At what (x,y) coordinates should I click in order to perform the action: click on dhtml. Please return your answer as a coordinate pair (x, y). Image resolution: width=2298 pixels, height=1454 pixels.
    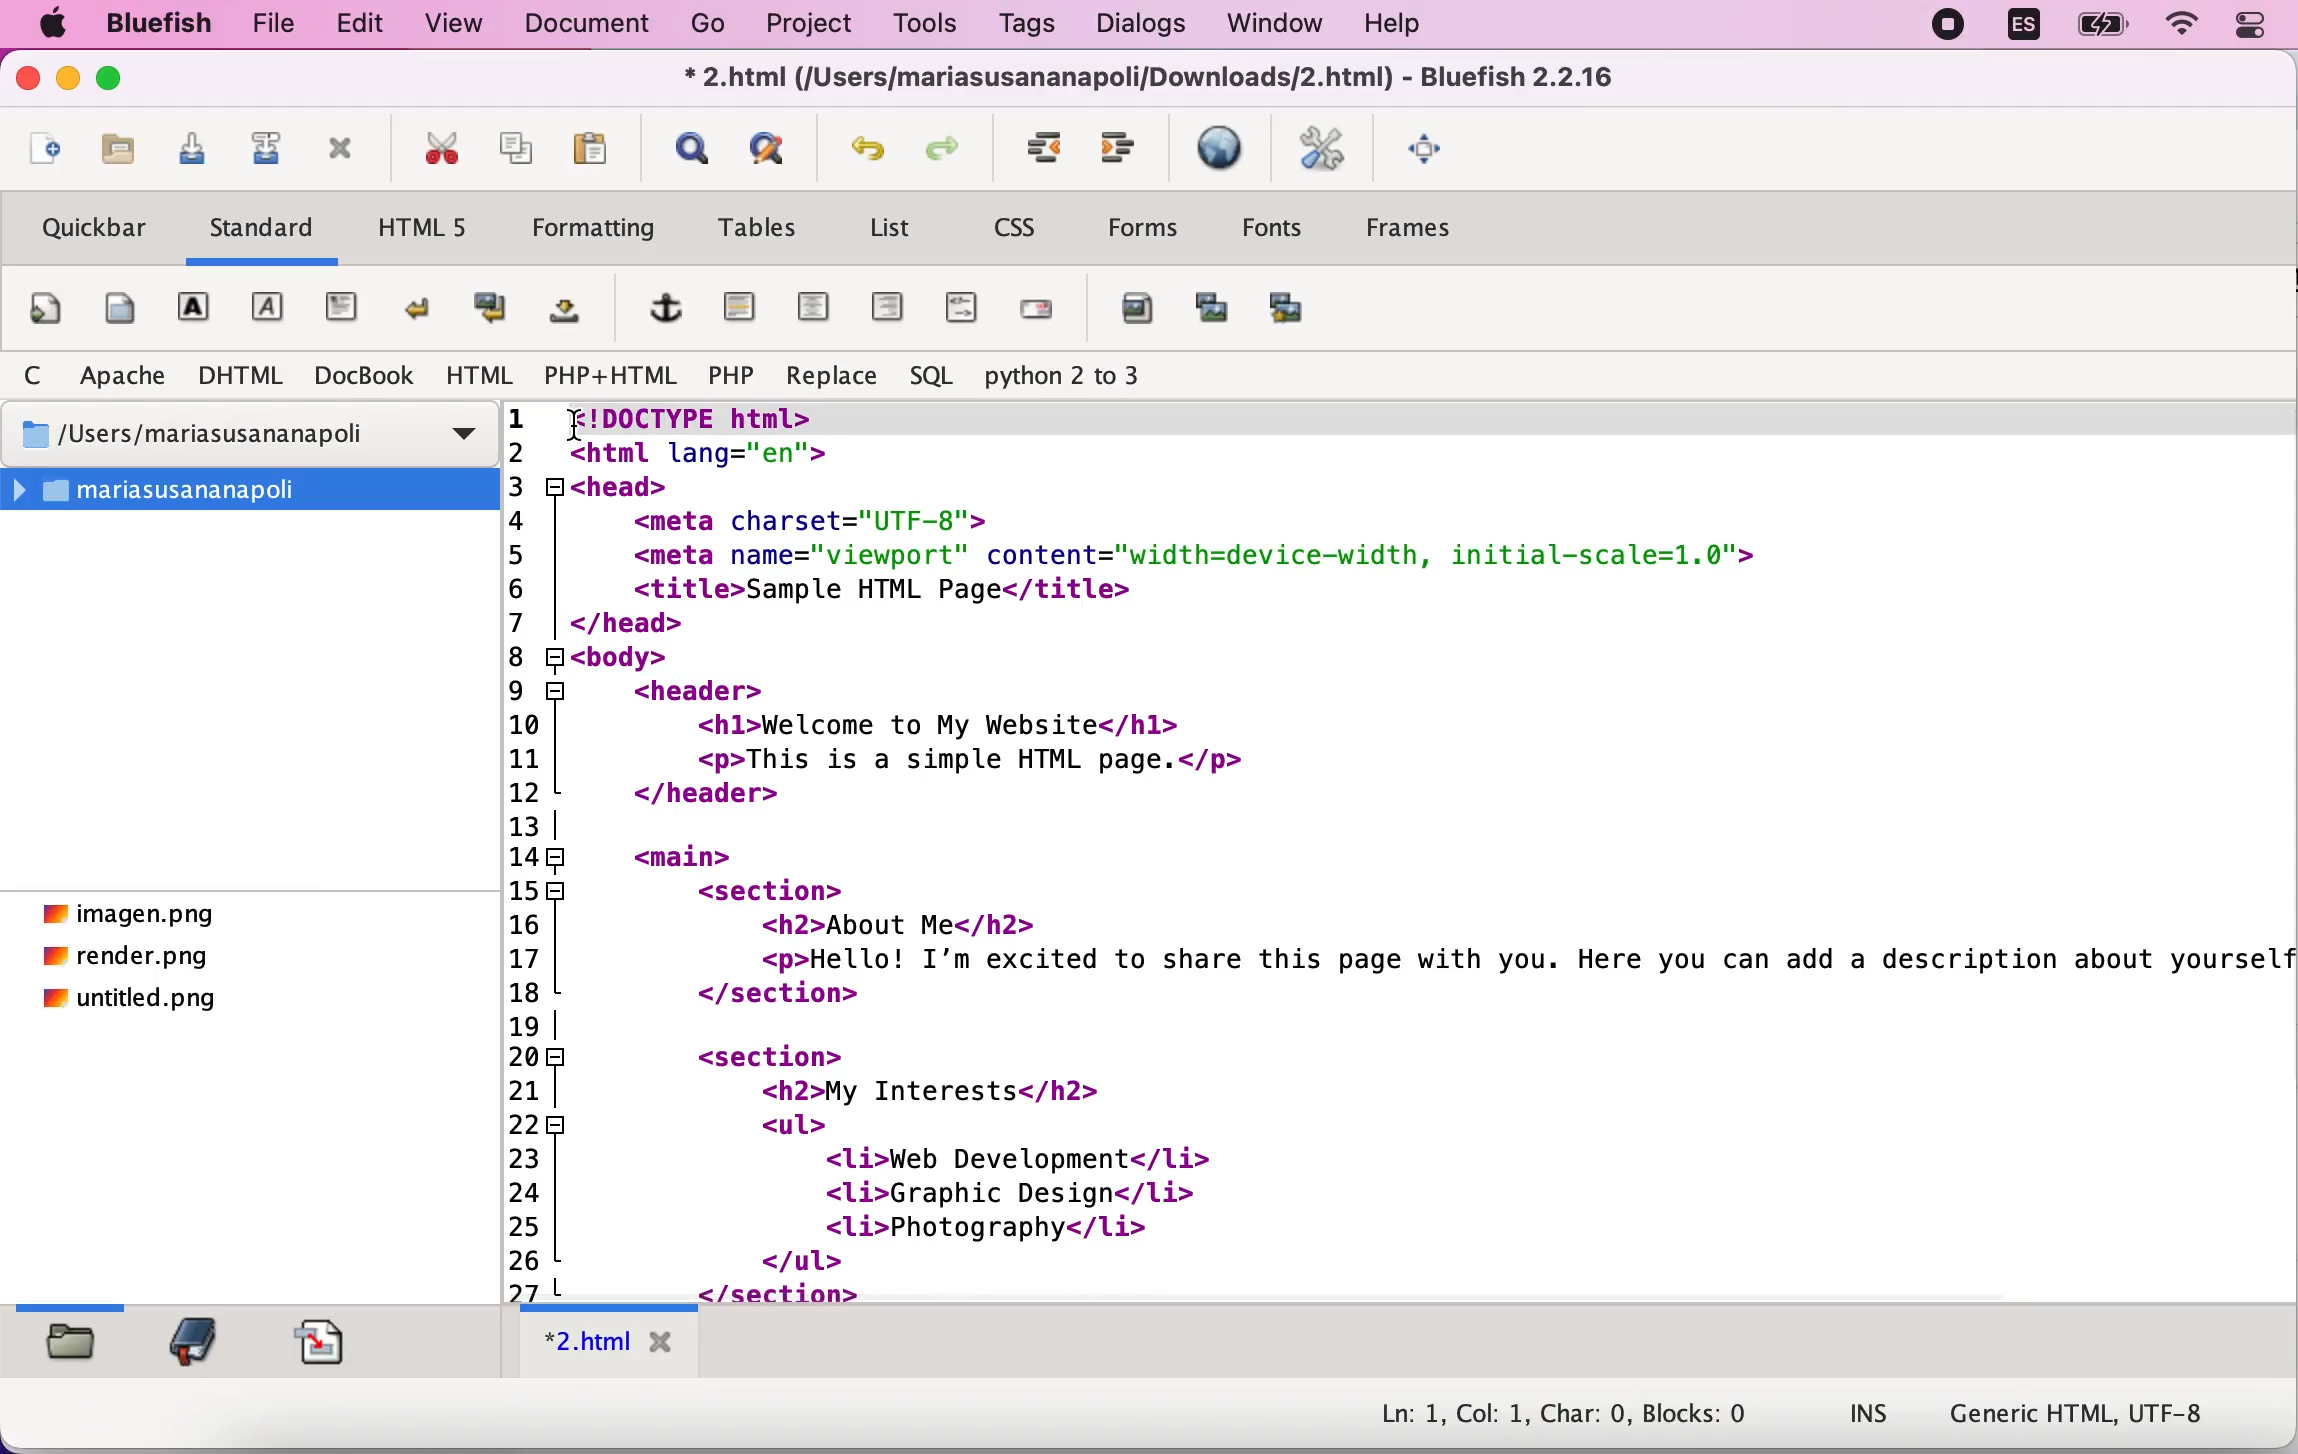
    Looking at the image, I should click on (234, 373).